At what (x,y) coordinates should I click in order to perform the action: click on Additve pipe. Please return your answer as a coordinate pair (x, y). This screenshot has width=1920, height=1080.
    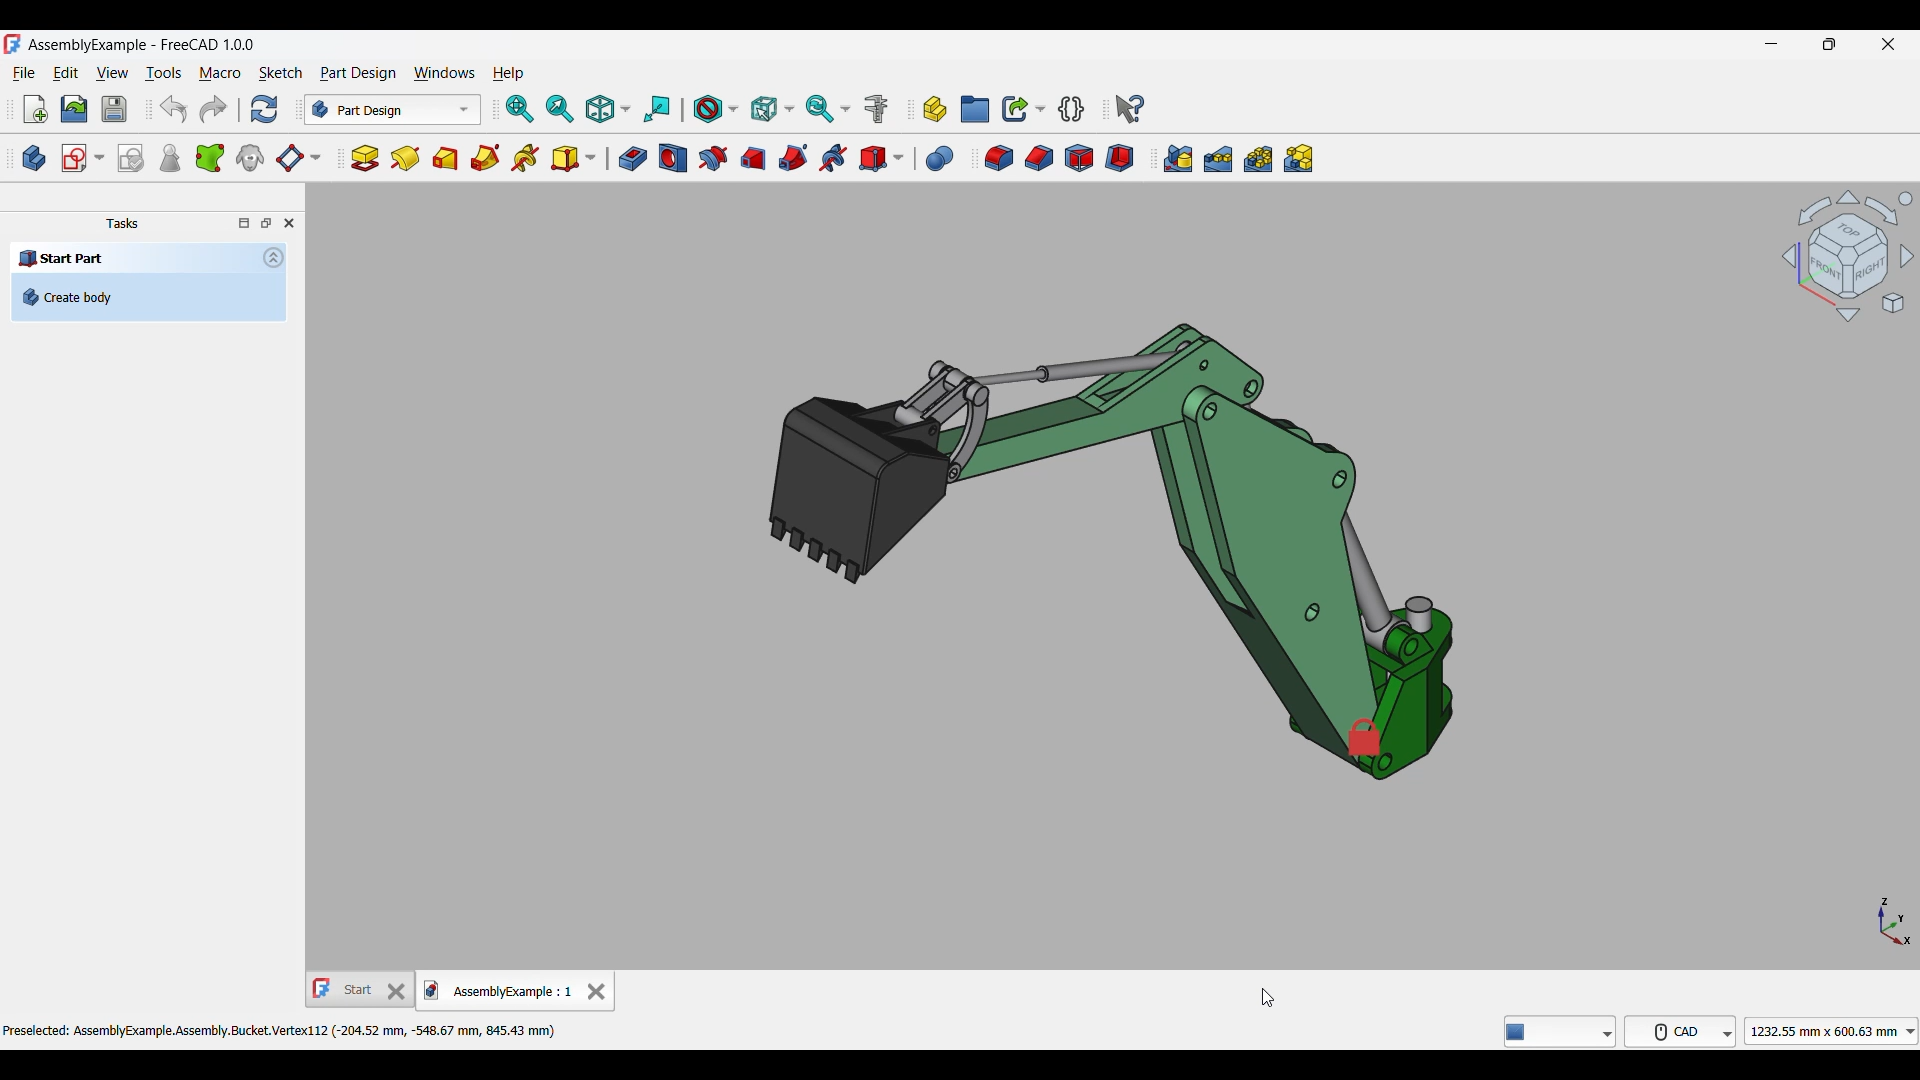
    Looking at the image, I should click on (486, 158).